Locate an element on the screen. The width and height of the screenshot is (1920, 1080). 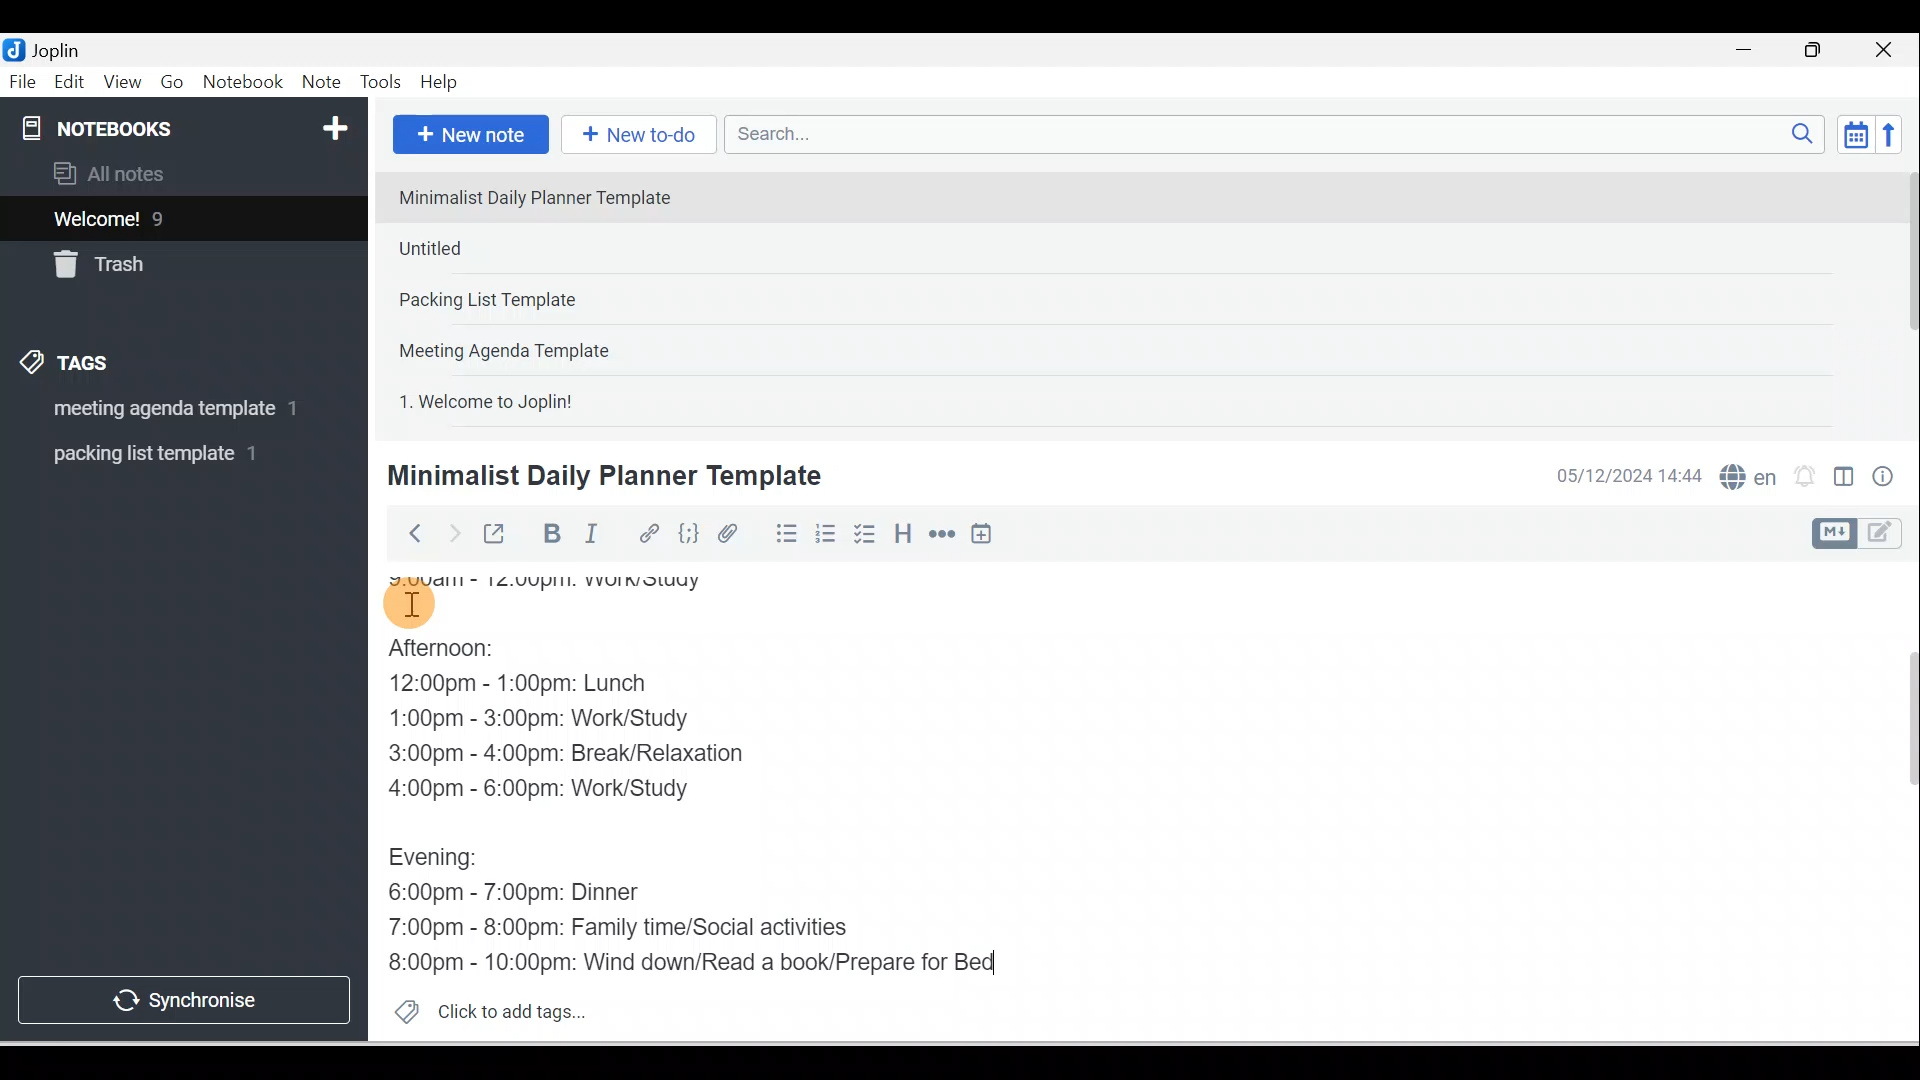
Insert time is located at coordinates (981, 535).